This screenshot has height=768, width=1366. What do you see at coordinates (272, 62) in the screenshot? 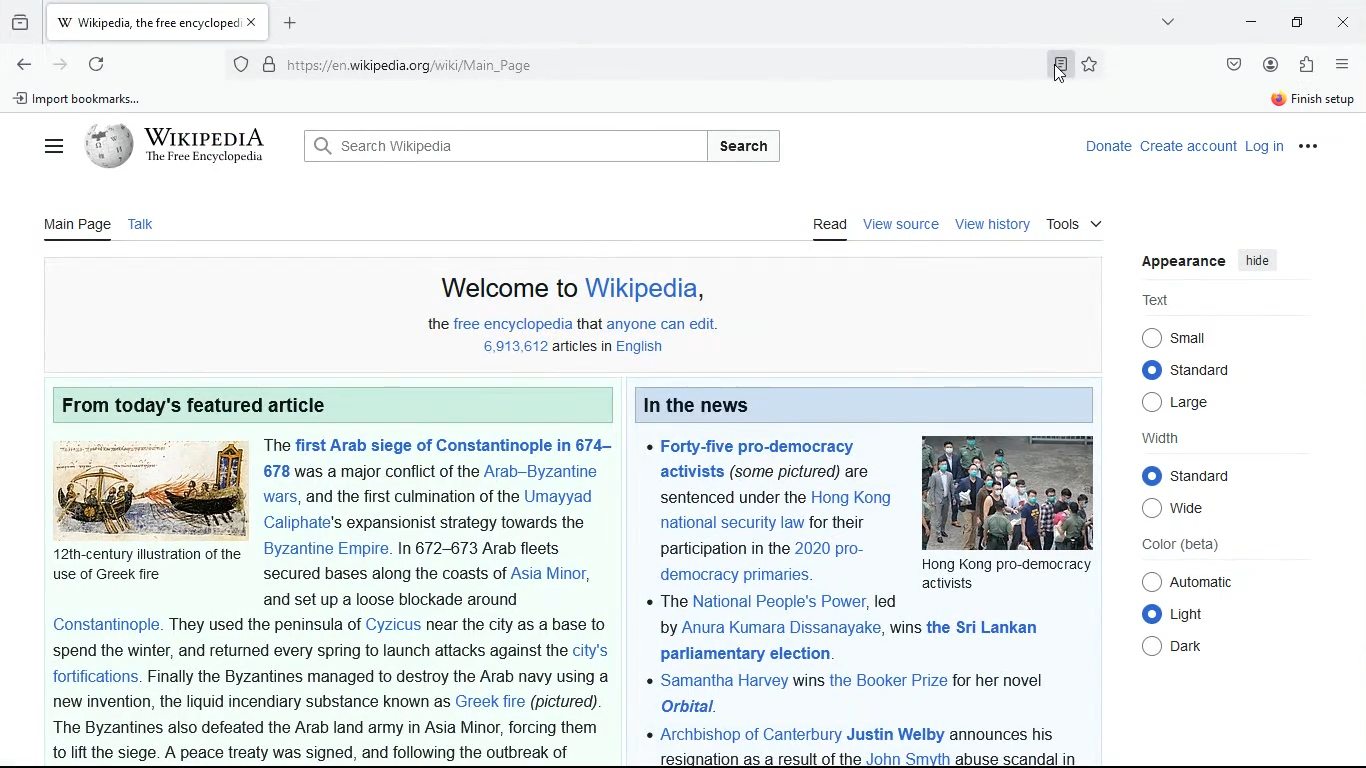
I see `secure` at bounding box center [272, 62].